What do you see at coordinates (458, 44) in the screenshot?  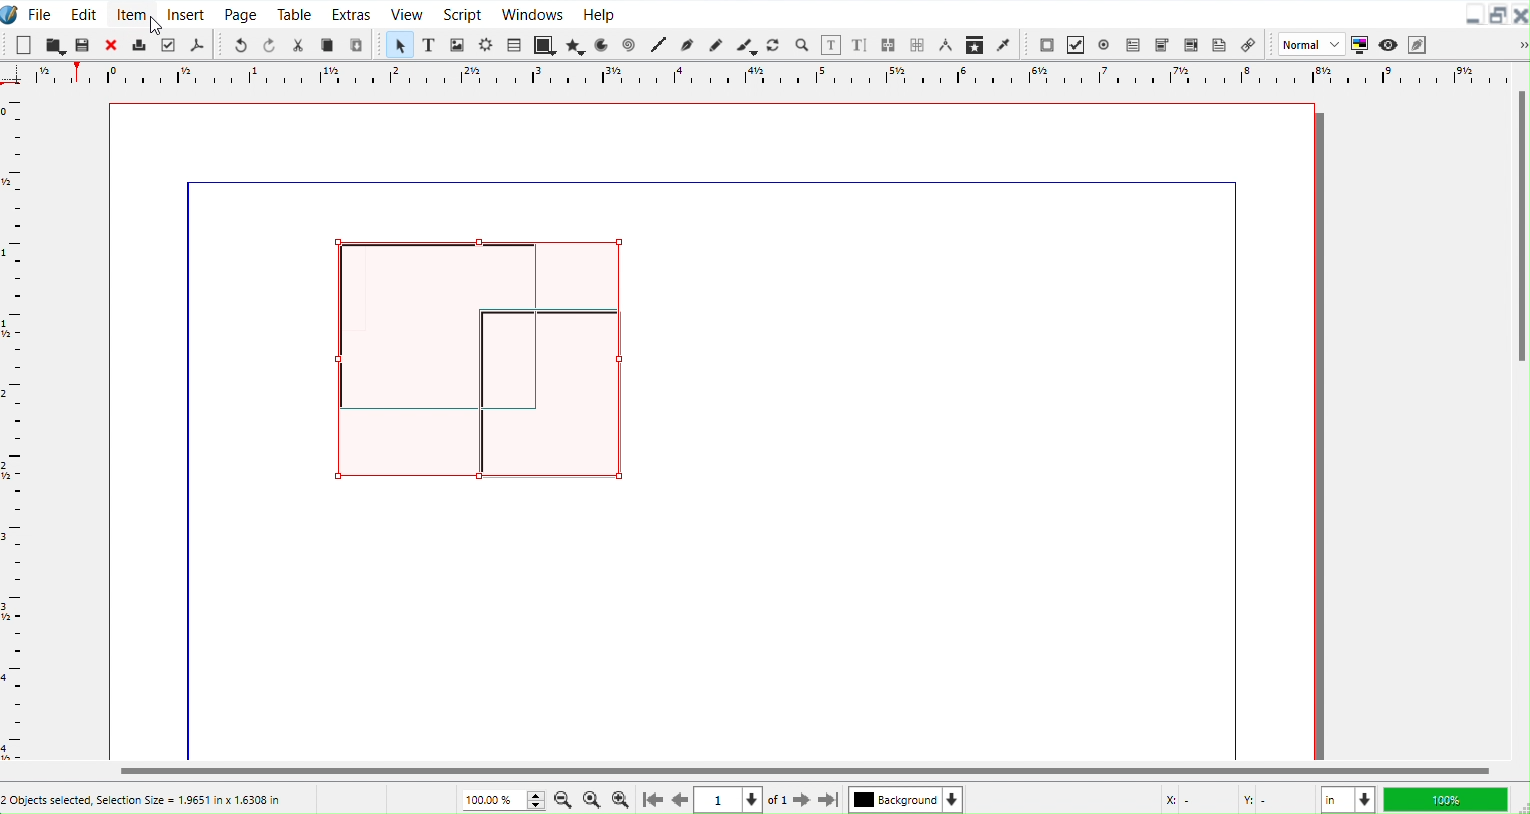 I see `Image Frame` at bounding box center [458, 44].